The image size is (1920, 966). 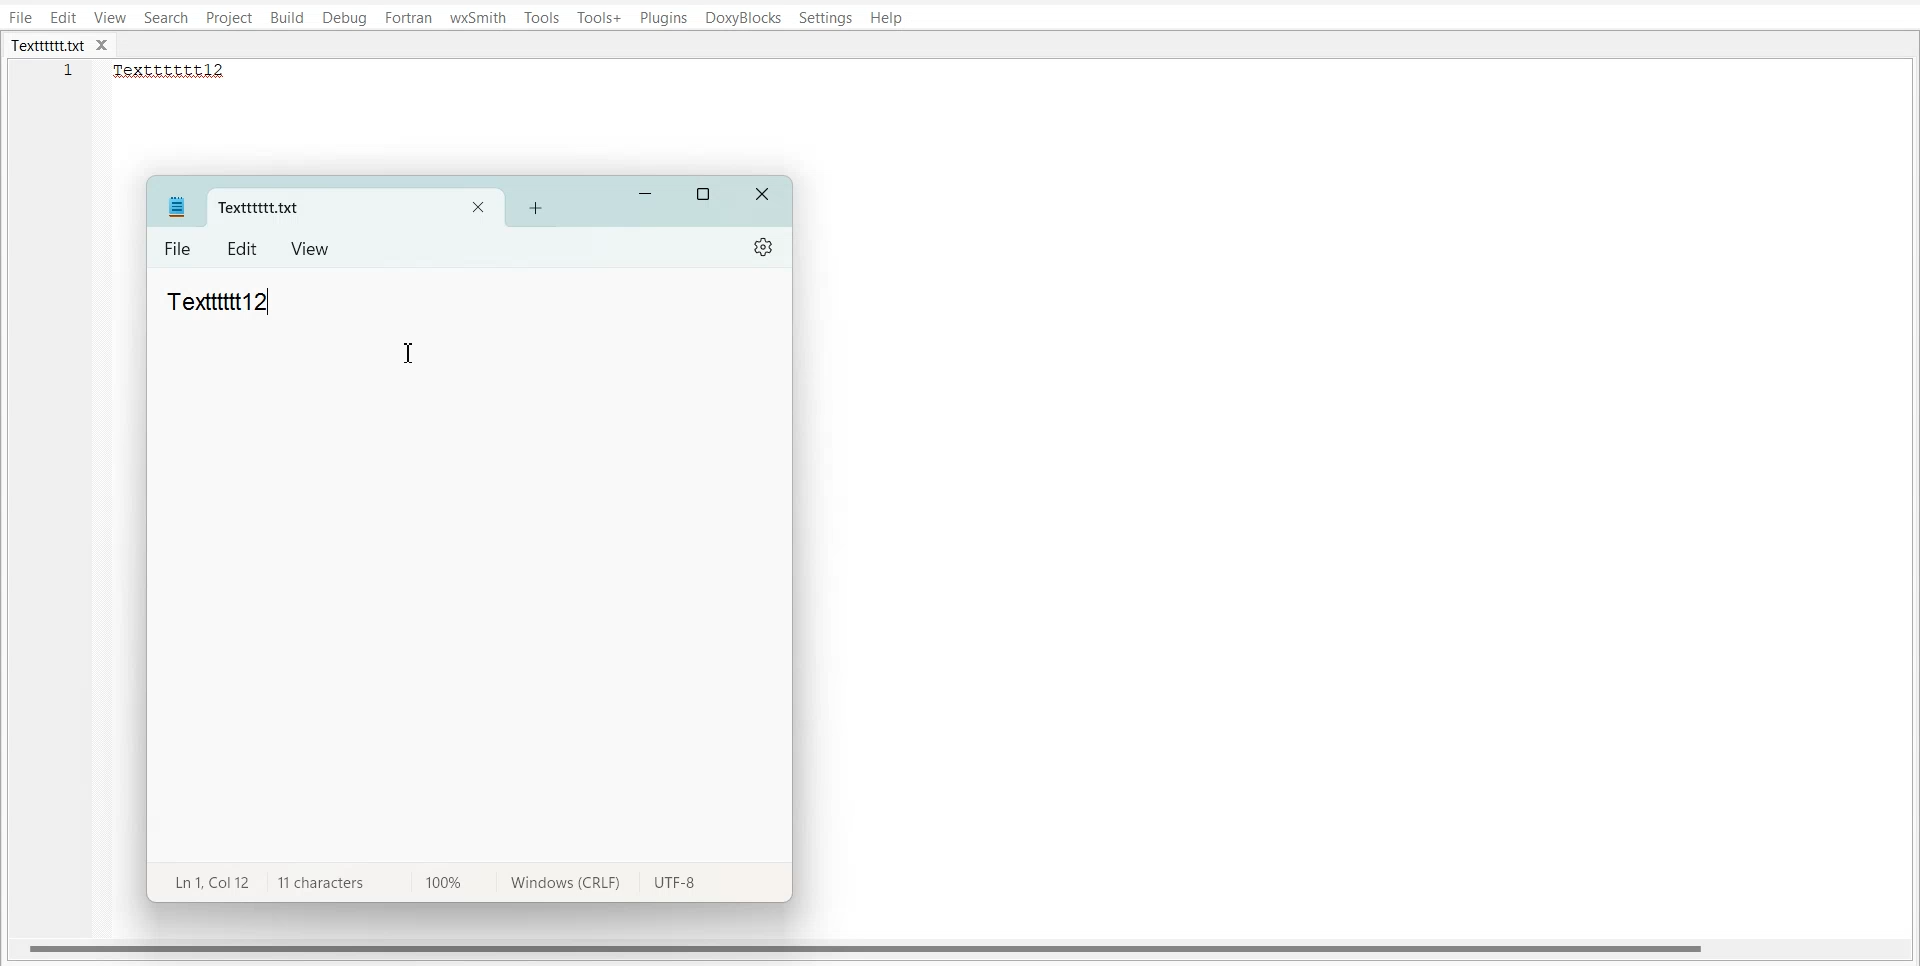 What do you see at coordinates (207, 881) in the screenshot?
I see `Ln1, Col 12` at bounding box center [207, 881].